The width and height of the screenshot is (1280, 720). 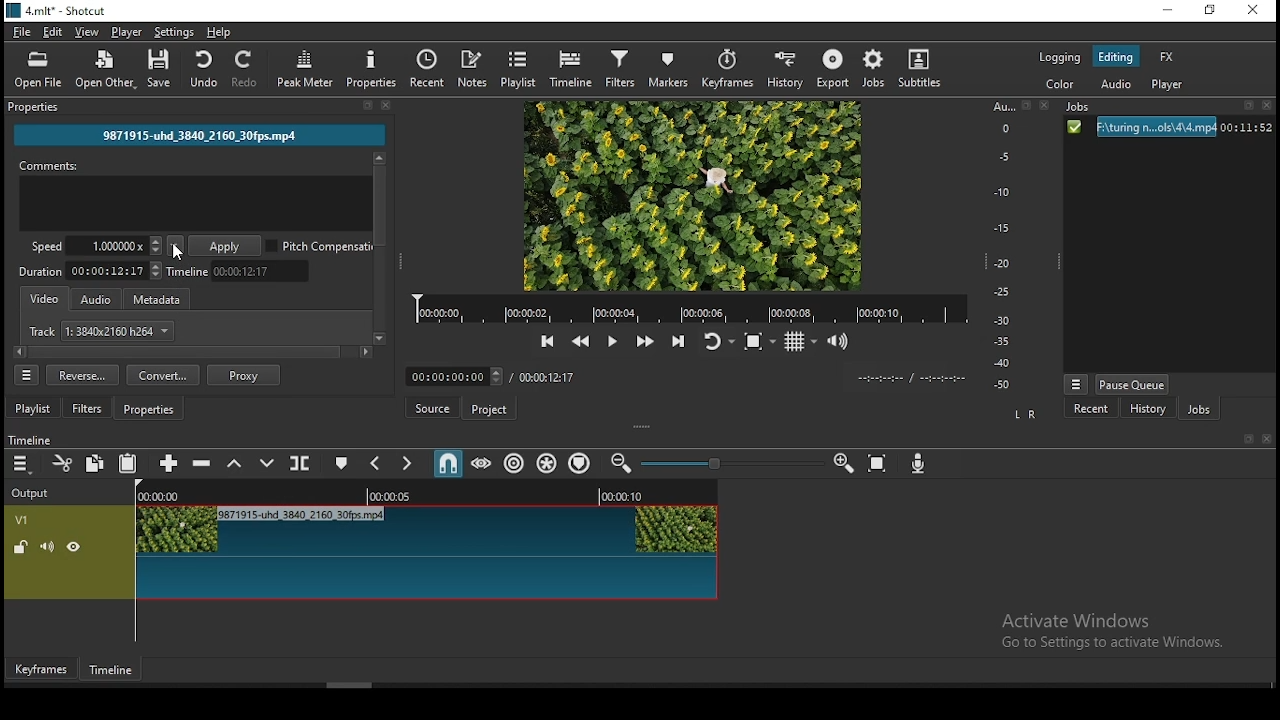 I want to click on properties, so click(x=150, y=408).